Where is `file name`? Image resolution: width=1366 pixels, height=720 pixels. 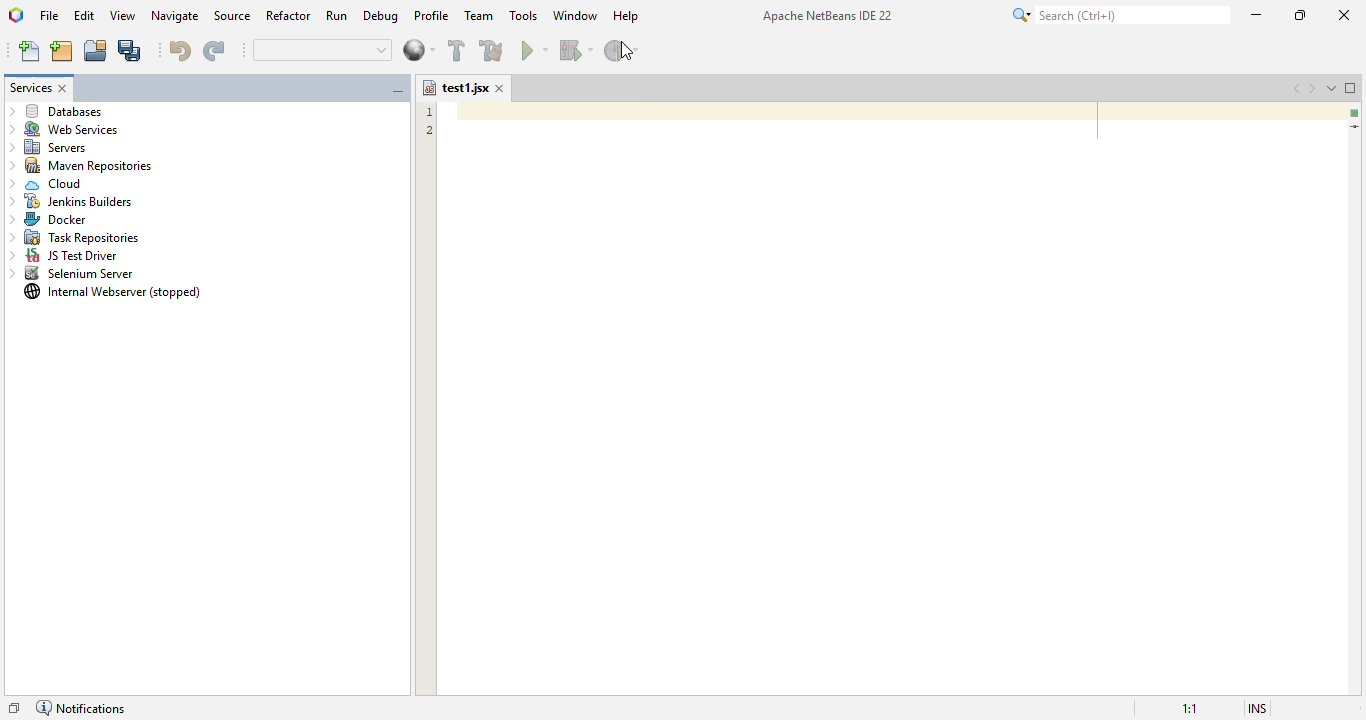
file name is located at coordinates (455, 87).